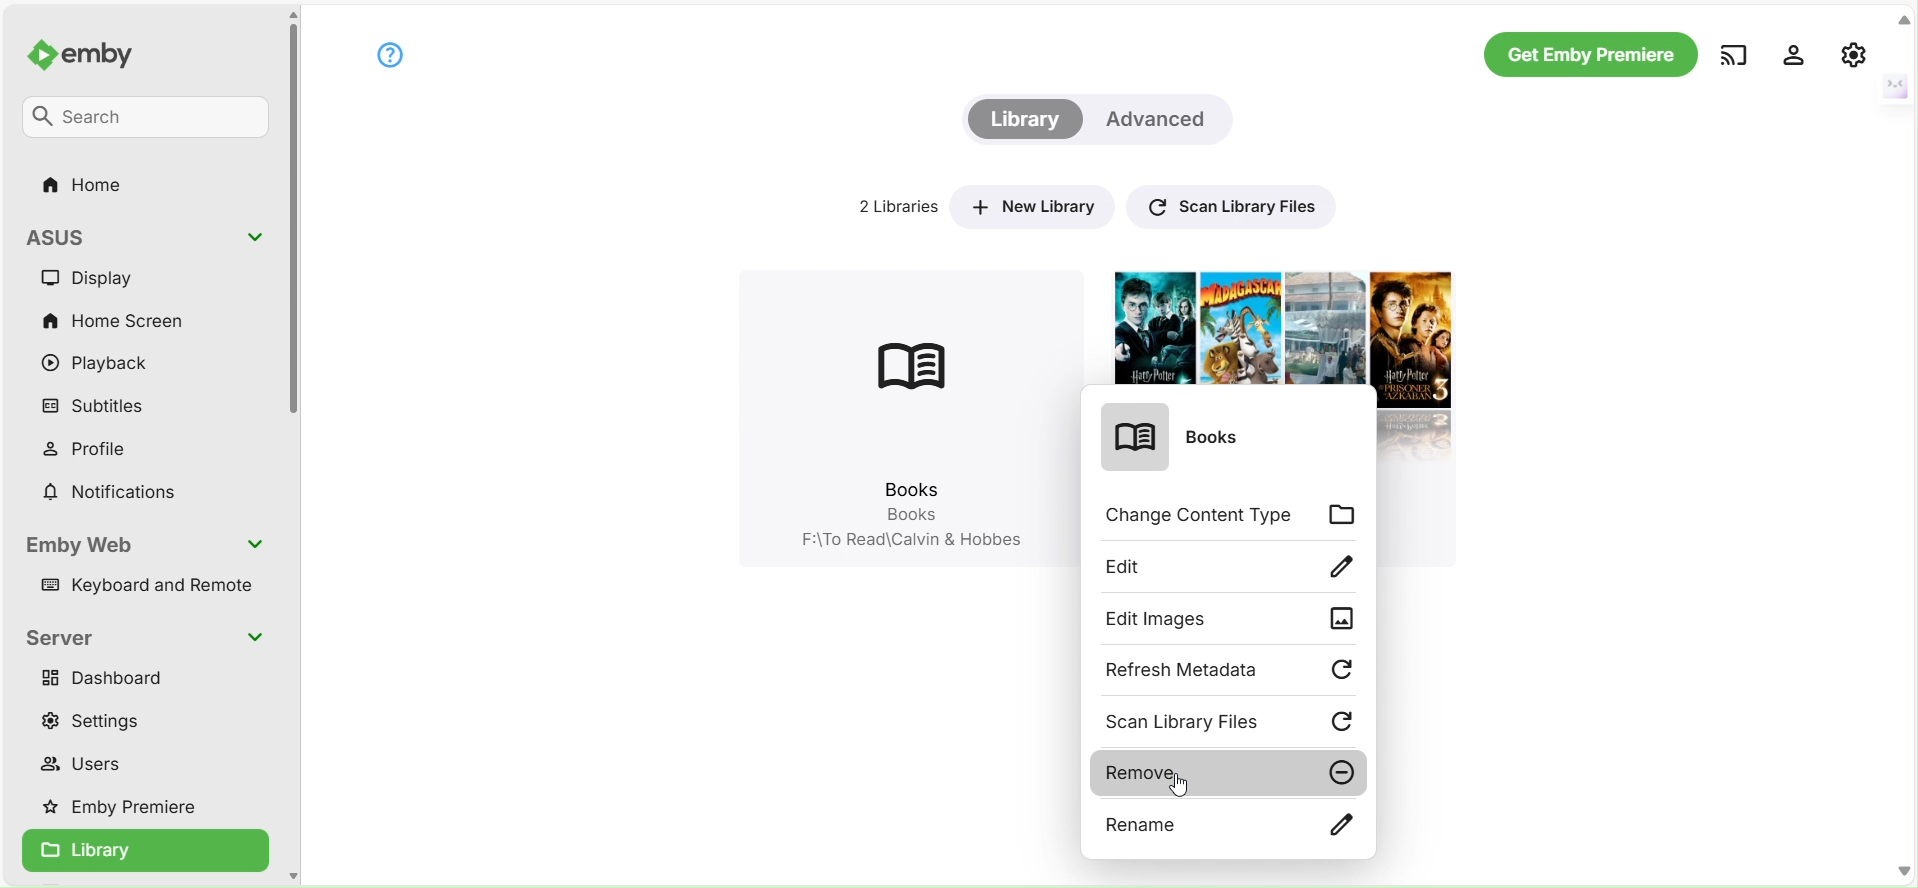  What do you see at coordinates (902, 393) in the screenshot?
I see `library: Books` at bounding box center [902, 393].